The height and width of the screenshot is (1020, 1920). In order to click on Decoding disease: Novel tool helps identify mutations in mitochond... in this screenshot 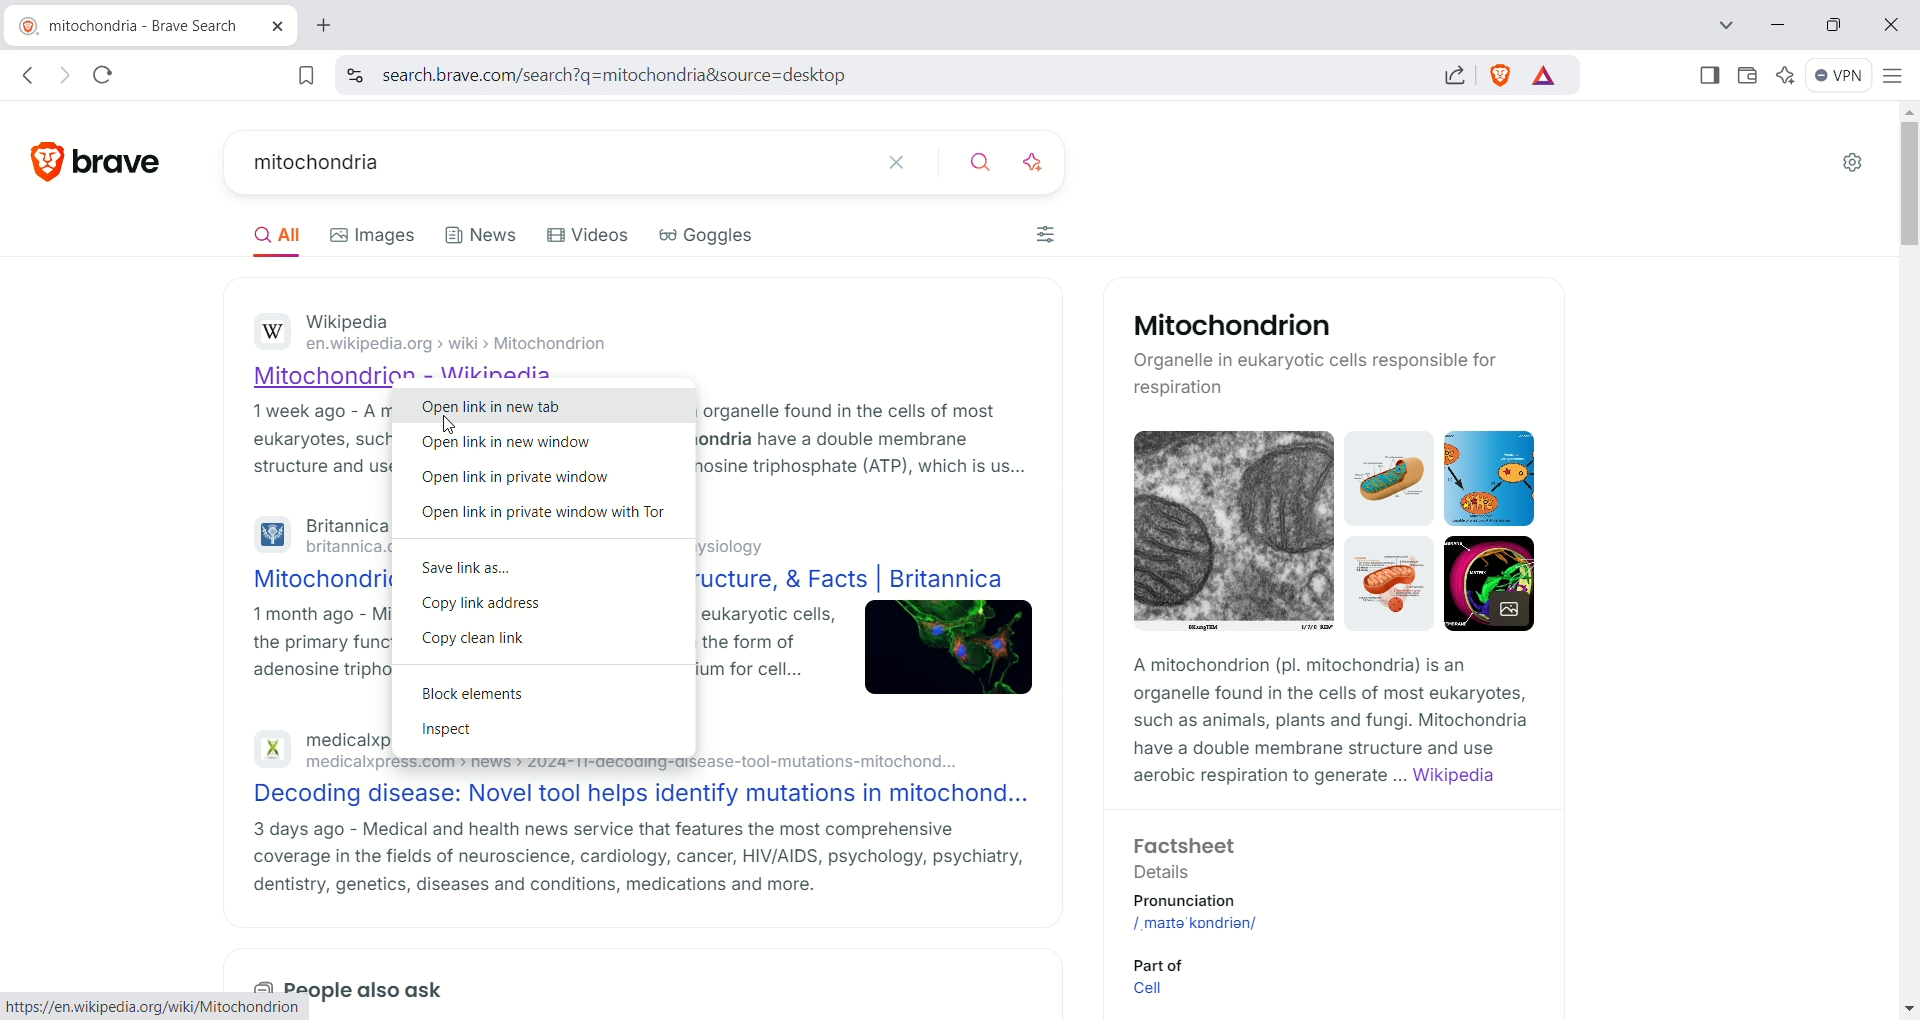, I will do `click(640, 791)`.